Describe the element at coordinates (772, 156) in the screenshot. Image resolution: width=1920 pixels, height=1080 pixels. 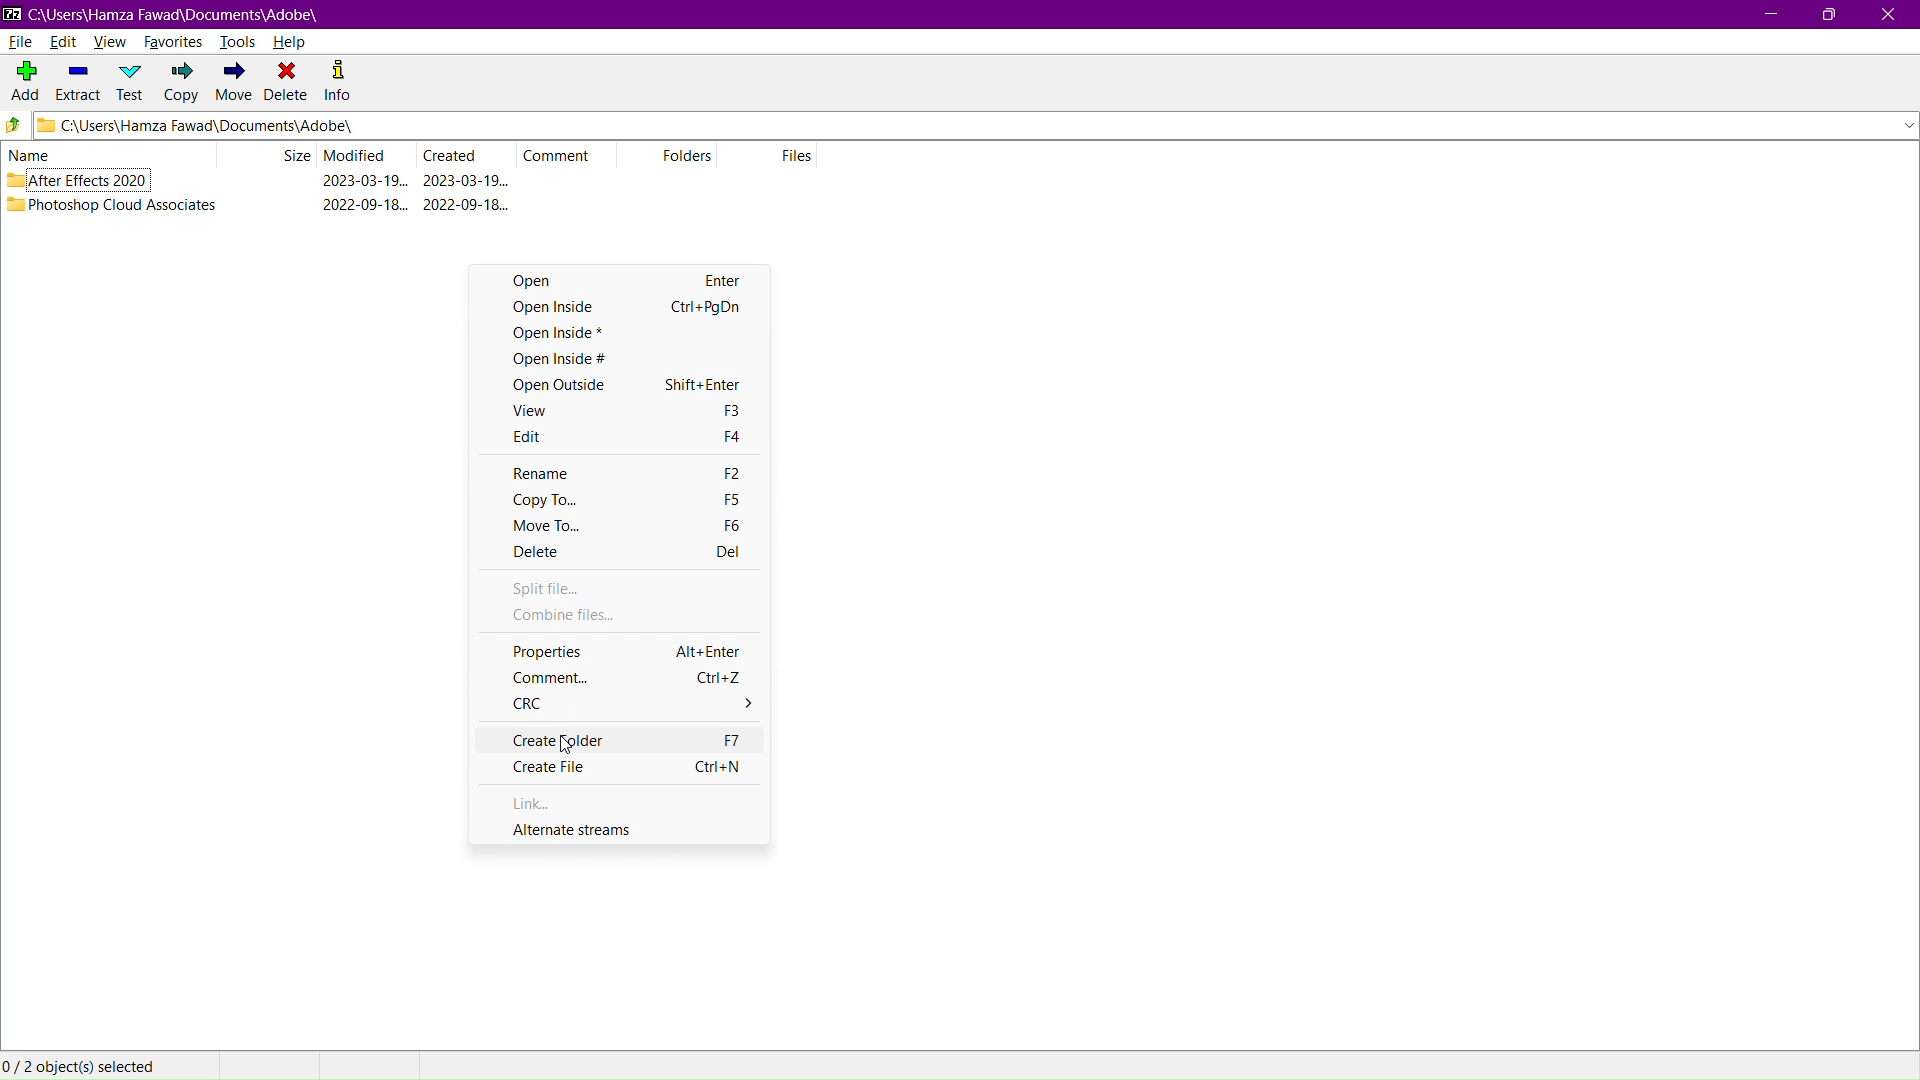
I see `Files` at that location.